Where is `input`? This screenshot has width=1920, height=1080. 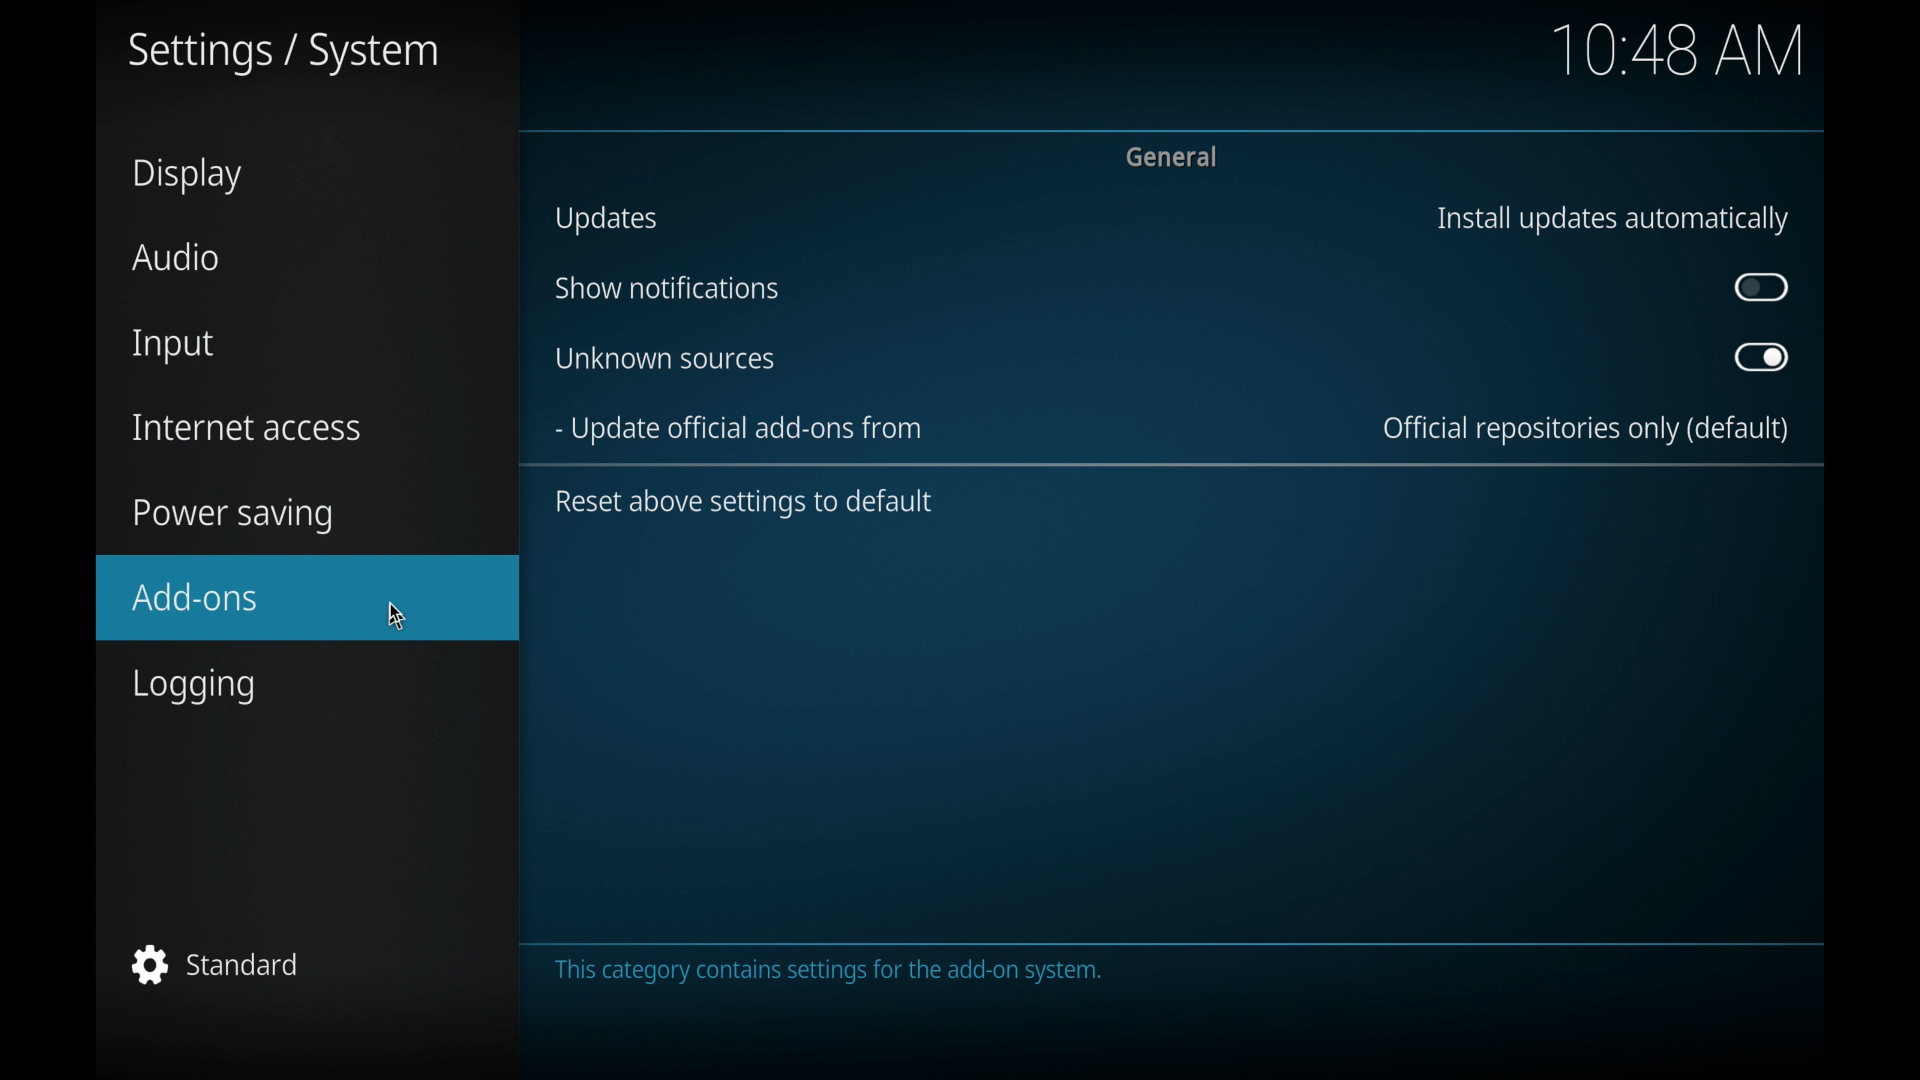 input is located at coordinates (174, 347).